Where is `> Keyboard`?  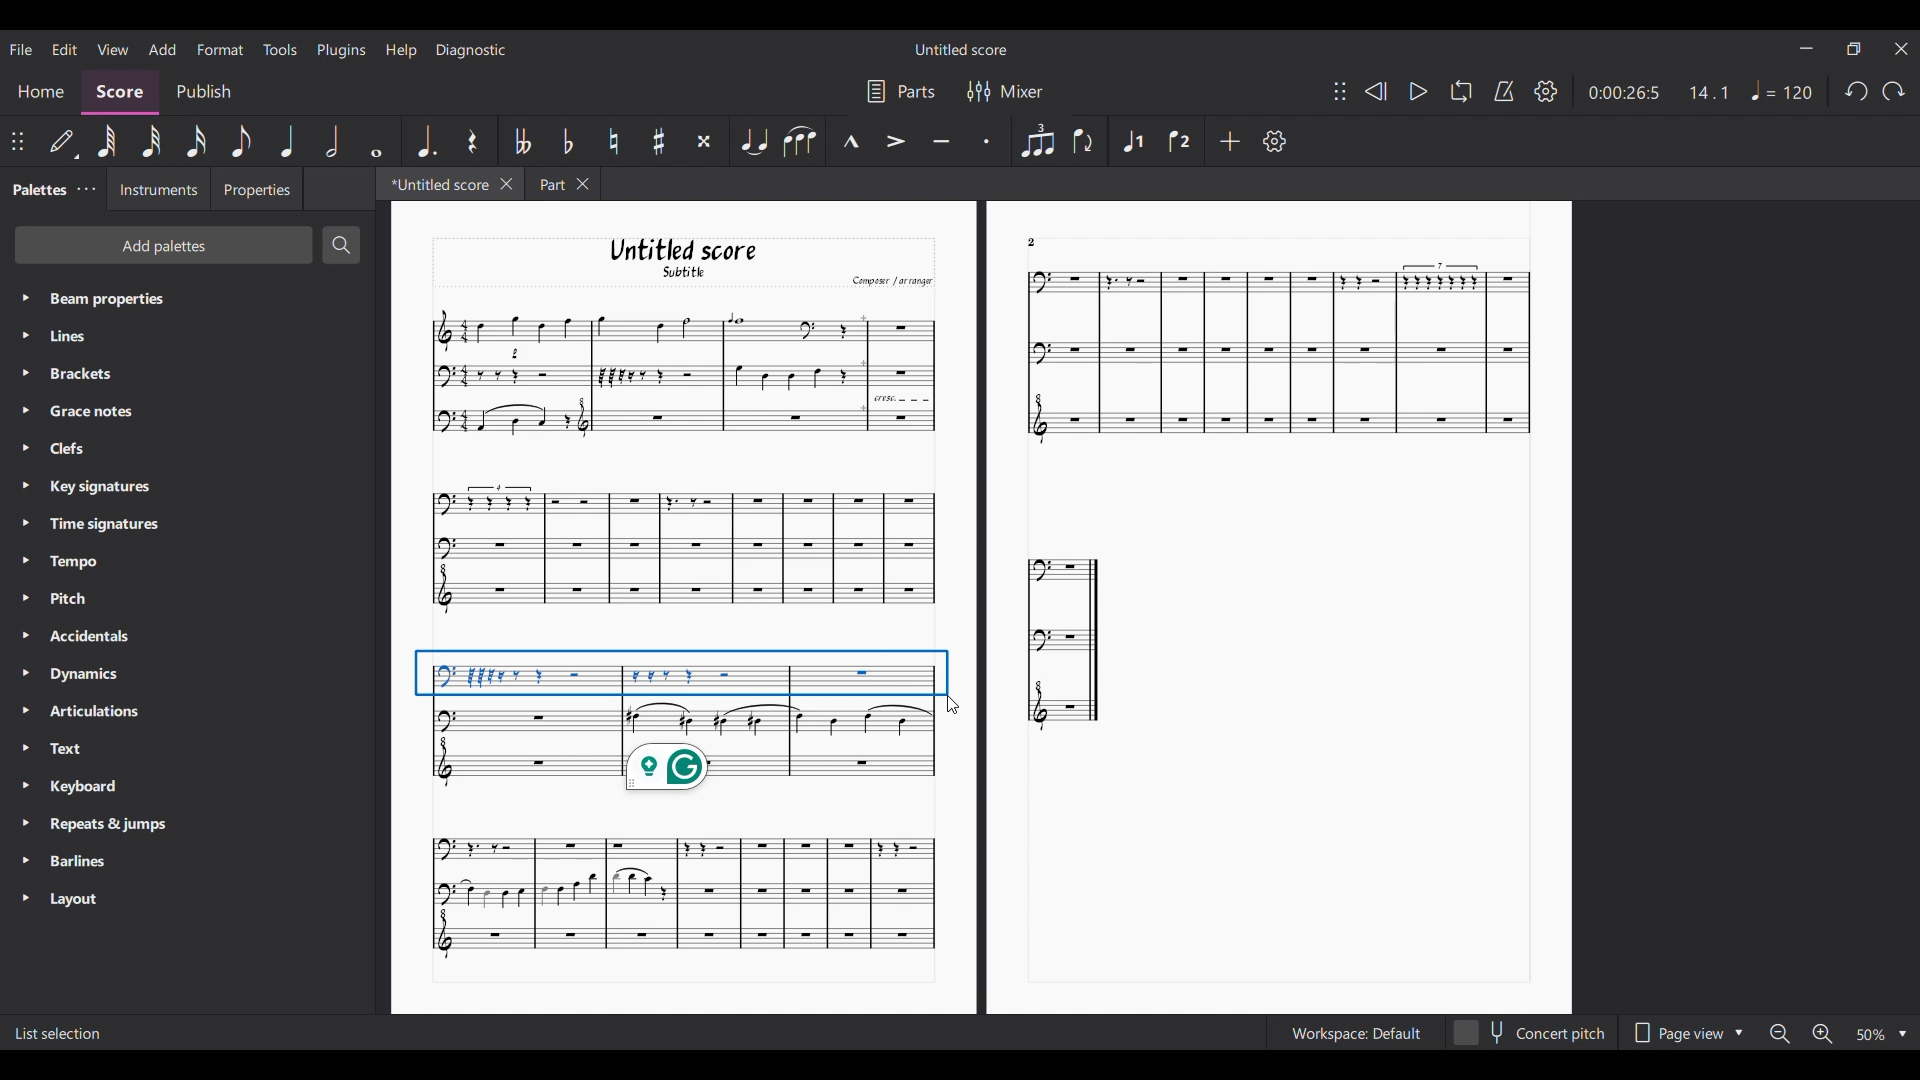 > Keyboard is located at coordinates (77, 788).